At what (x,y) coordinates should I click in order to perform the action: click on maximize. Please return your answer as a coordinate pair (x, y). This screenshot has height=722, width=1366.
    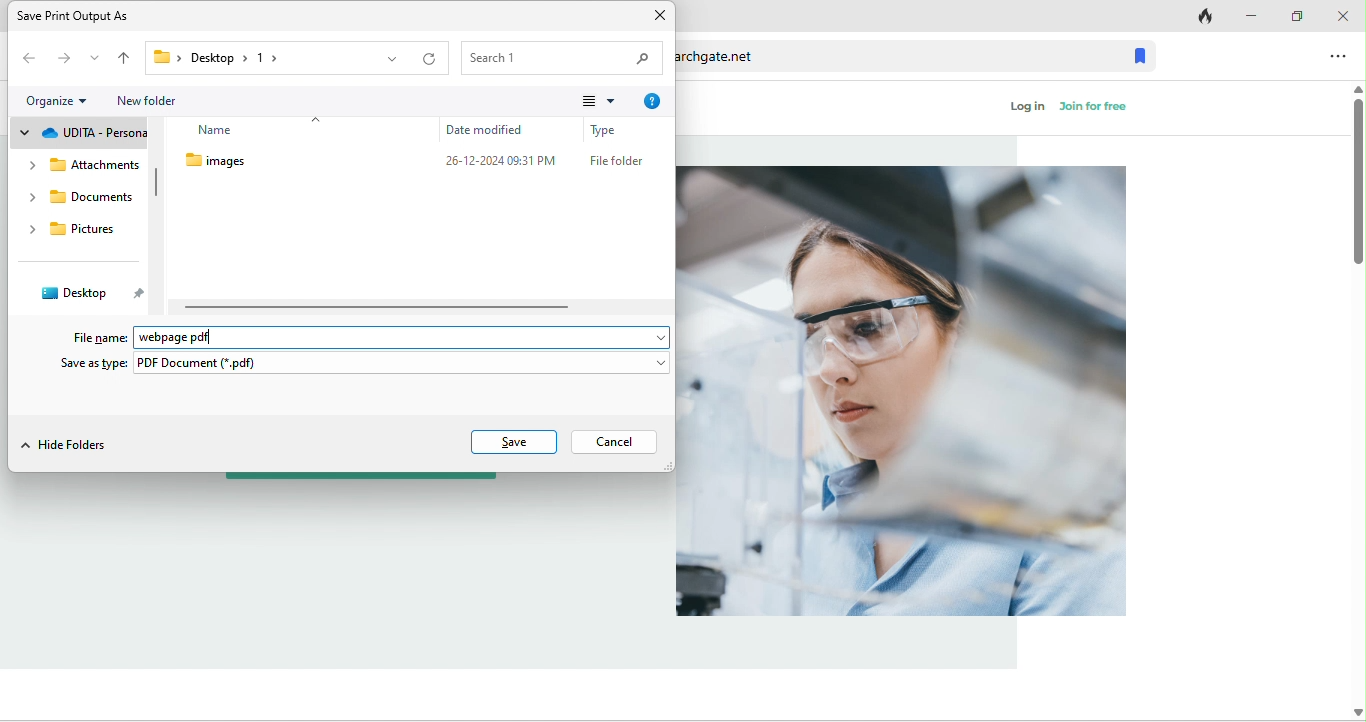
    Looking at the image, I should click on (1293, 13).